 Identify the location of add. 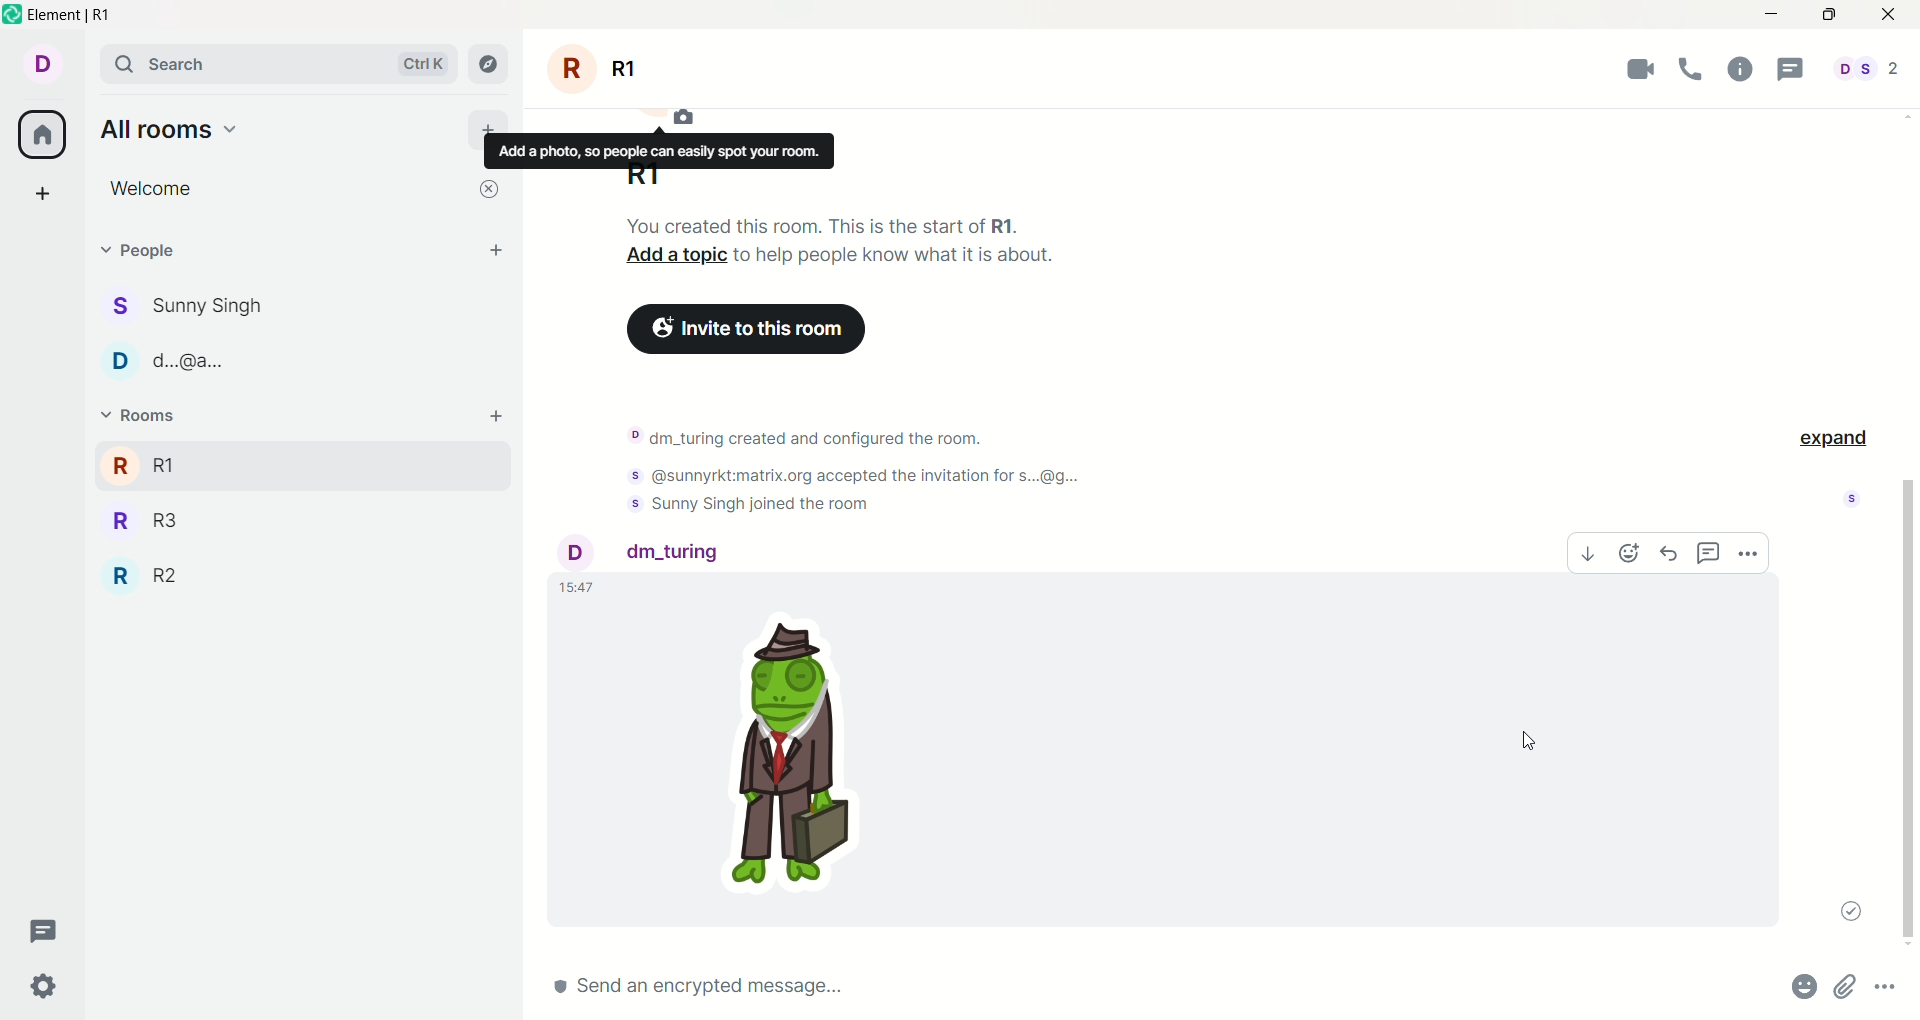
(497, 416).